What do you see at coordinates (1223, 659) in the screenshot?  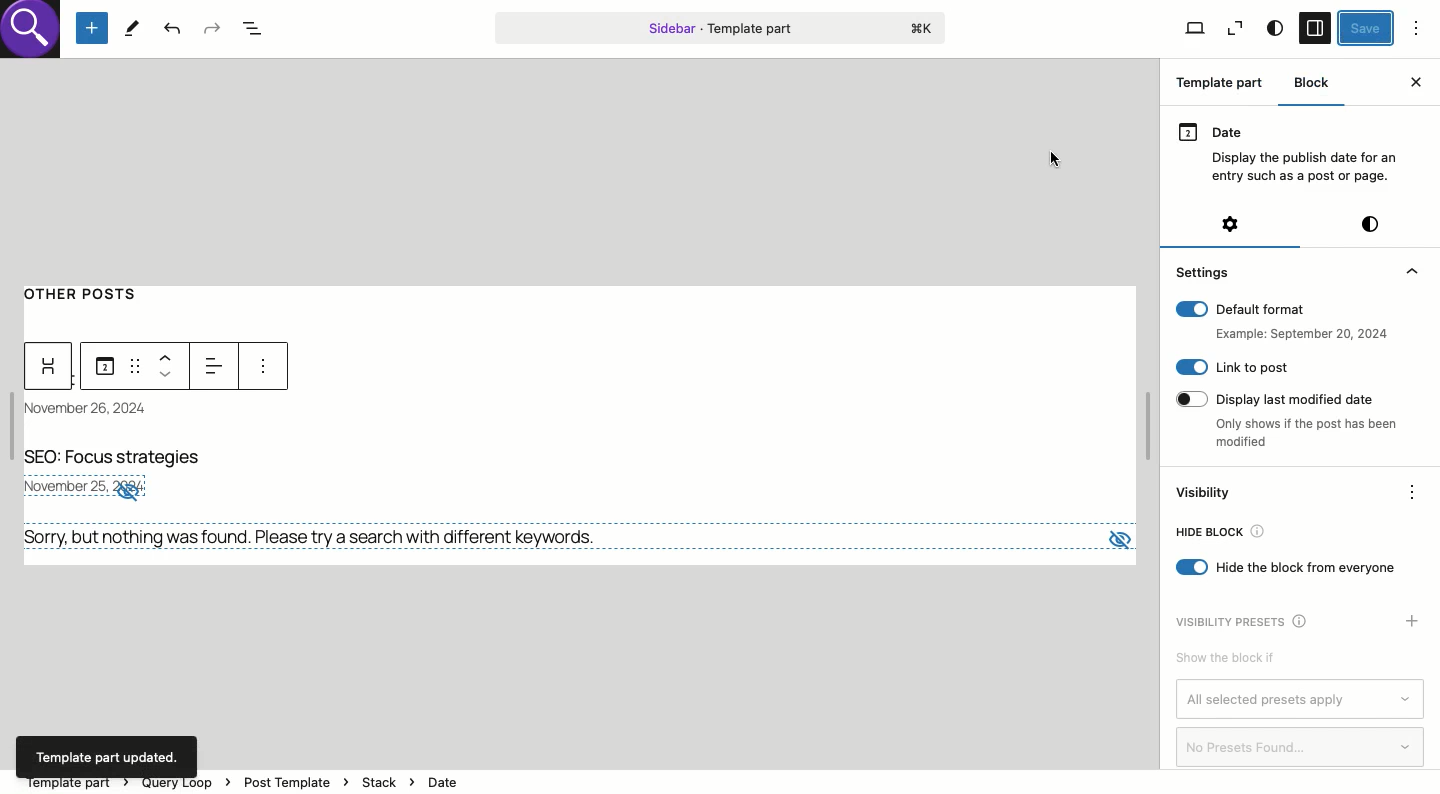 I see `Show the block if` at bounding box center [1223, 659].